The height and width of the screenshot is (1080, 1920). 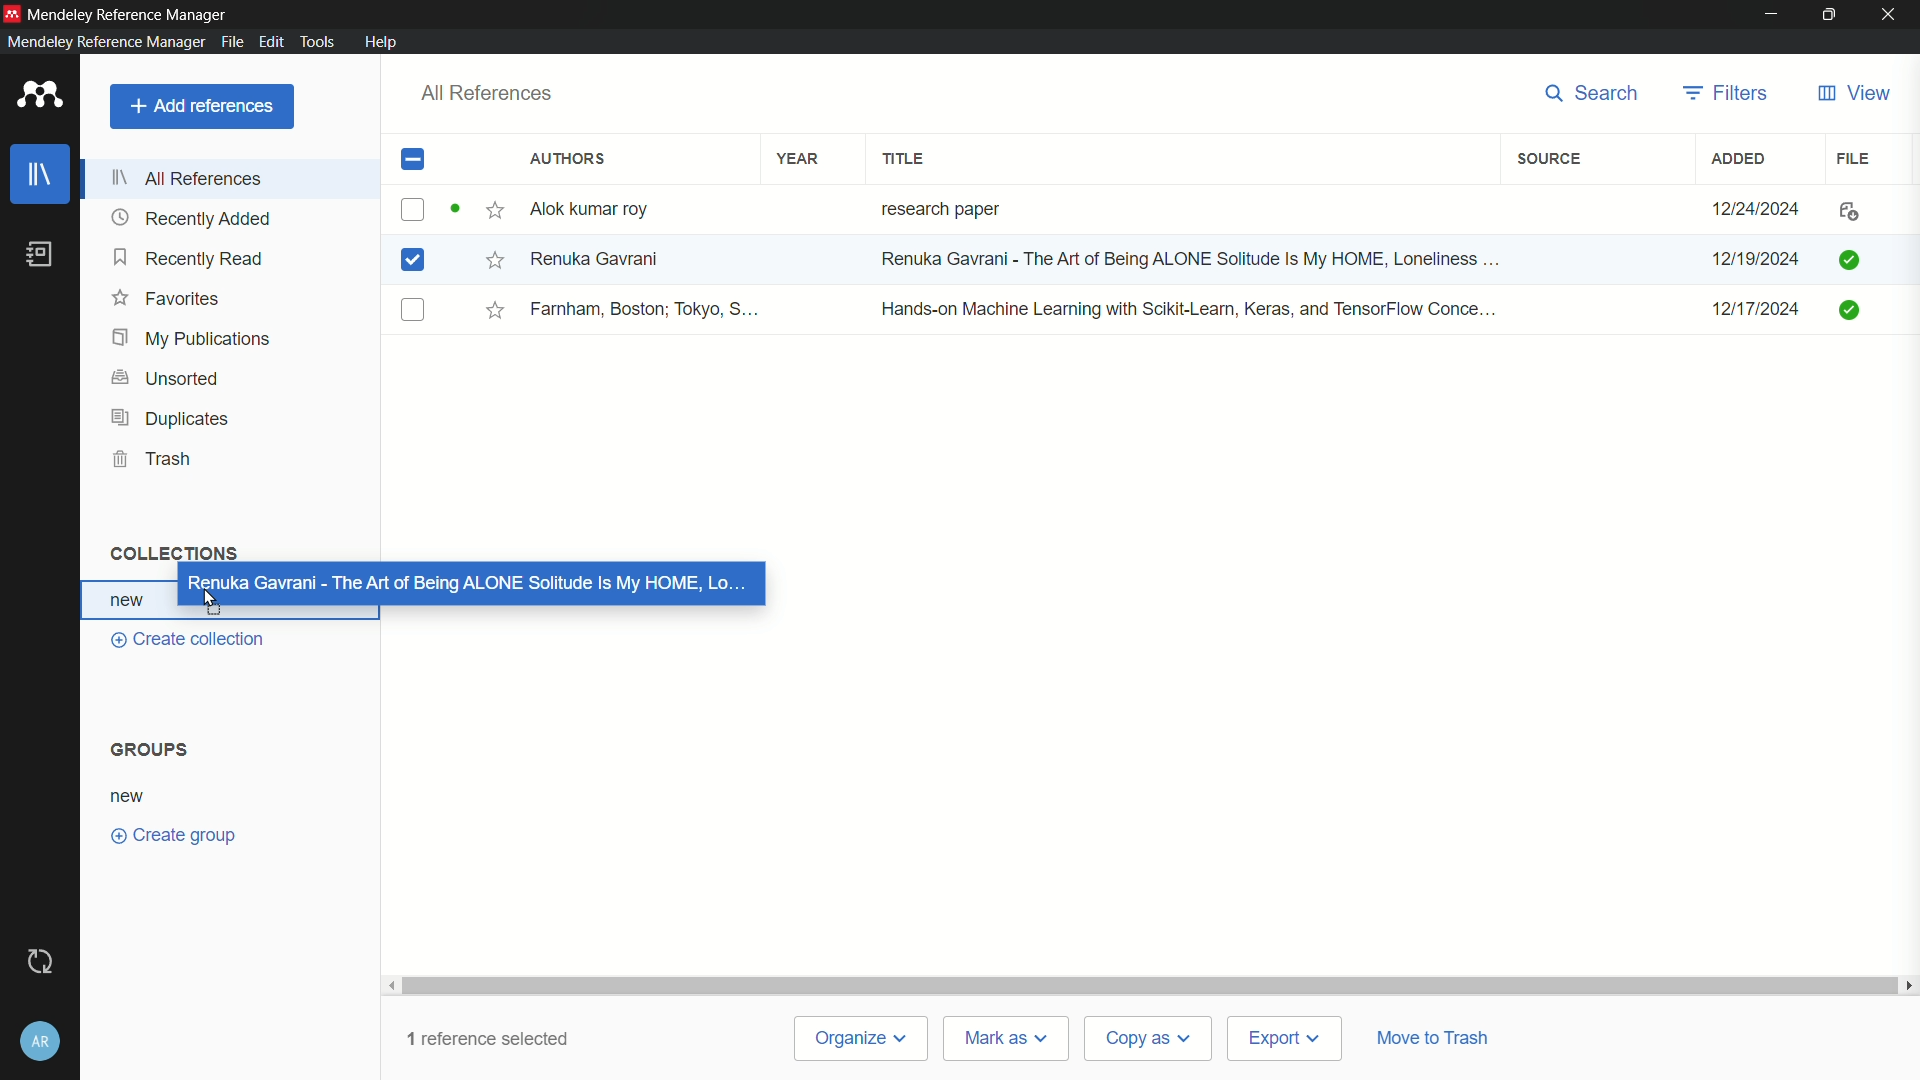 I want to click on edit menu, so click(x=270, y=41).